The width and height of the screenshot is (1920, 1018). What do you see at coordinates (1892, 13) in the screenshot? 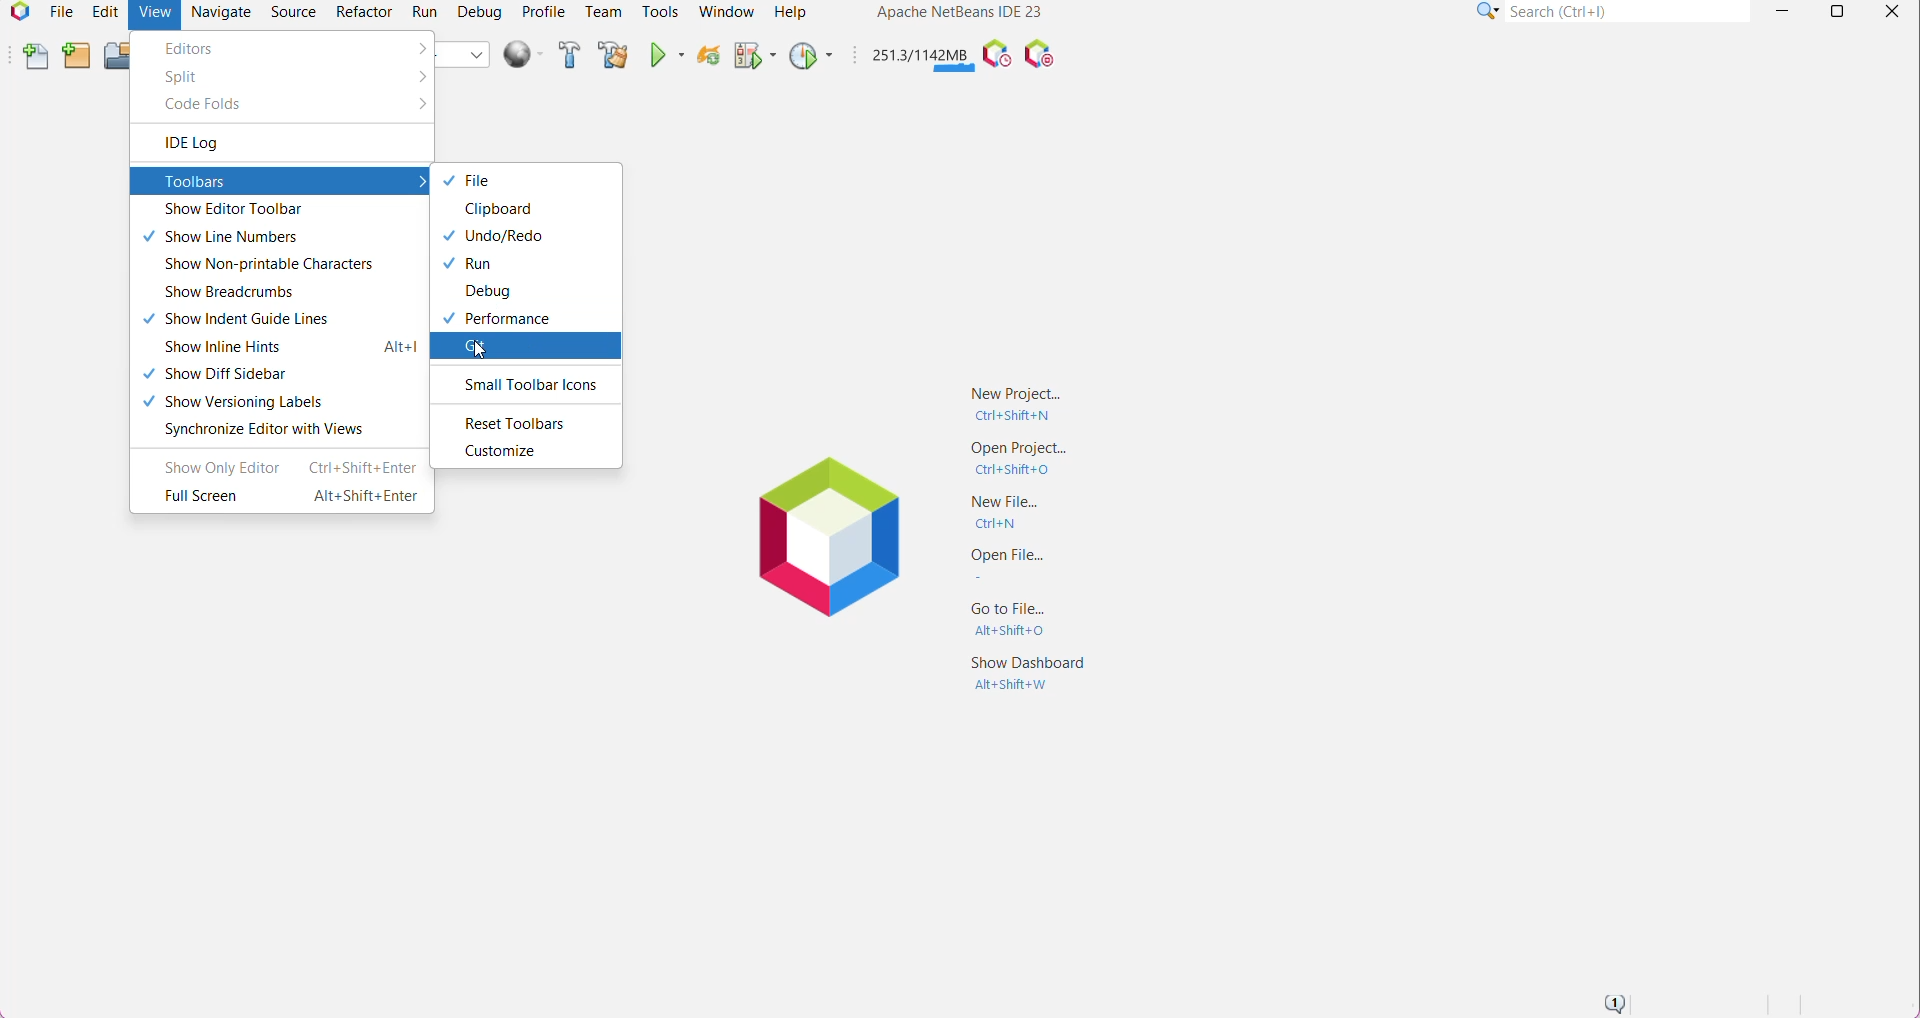
I see `Close` at bounding box center [1892, 13].